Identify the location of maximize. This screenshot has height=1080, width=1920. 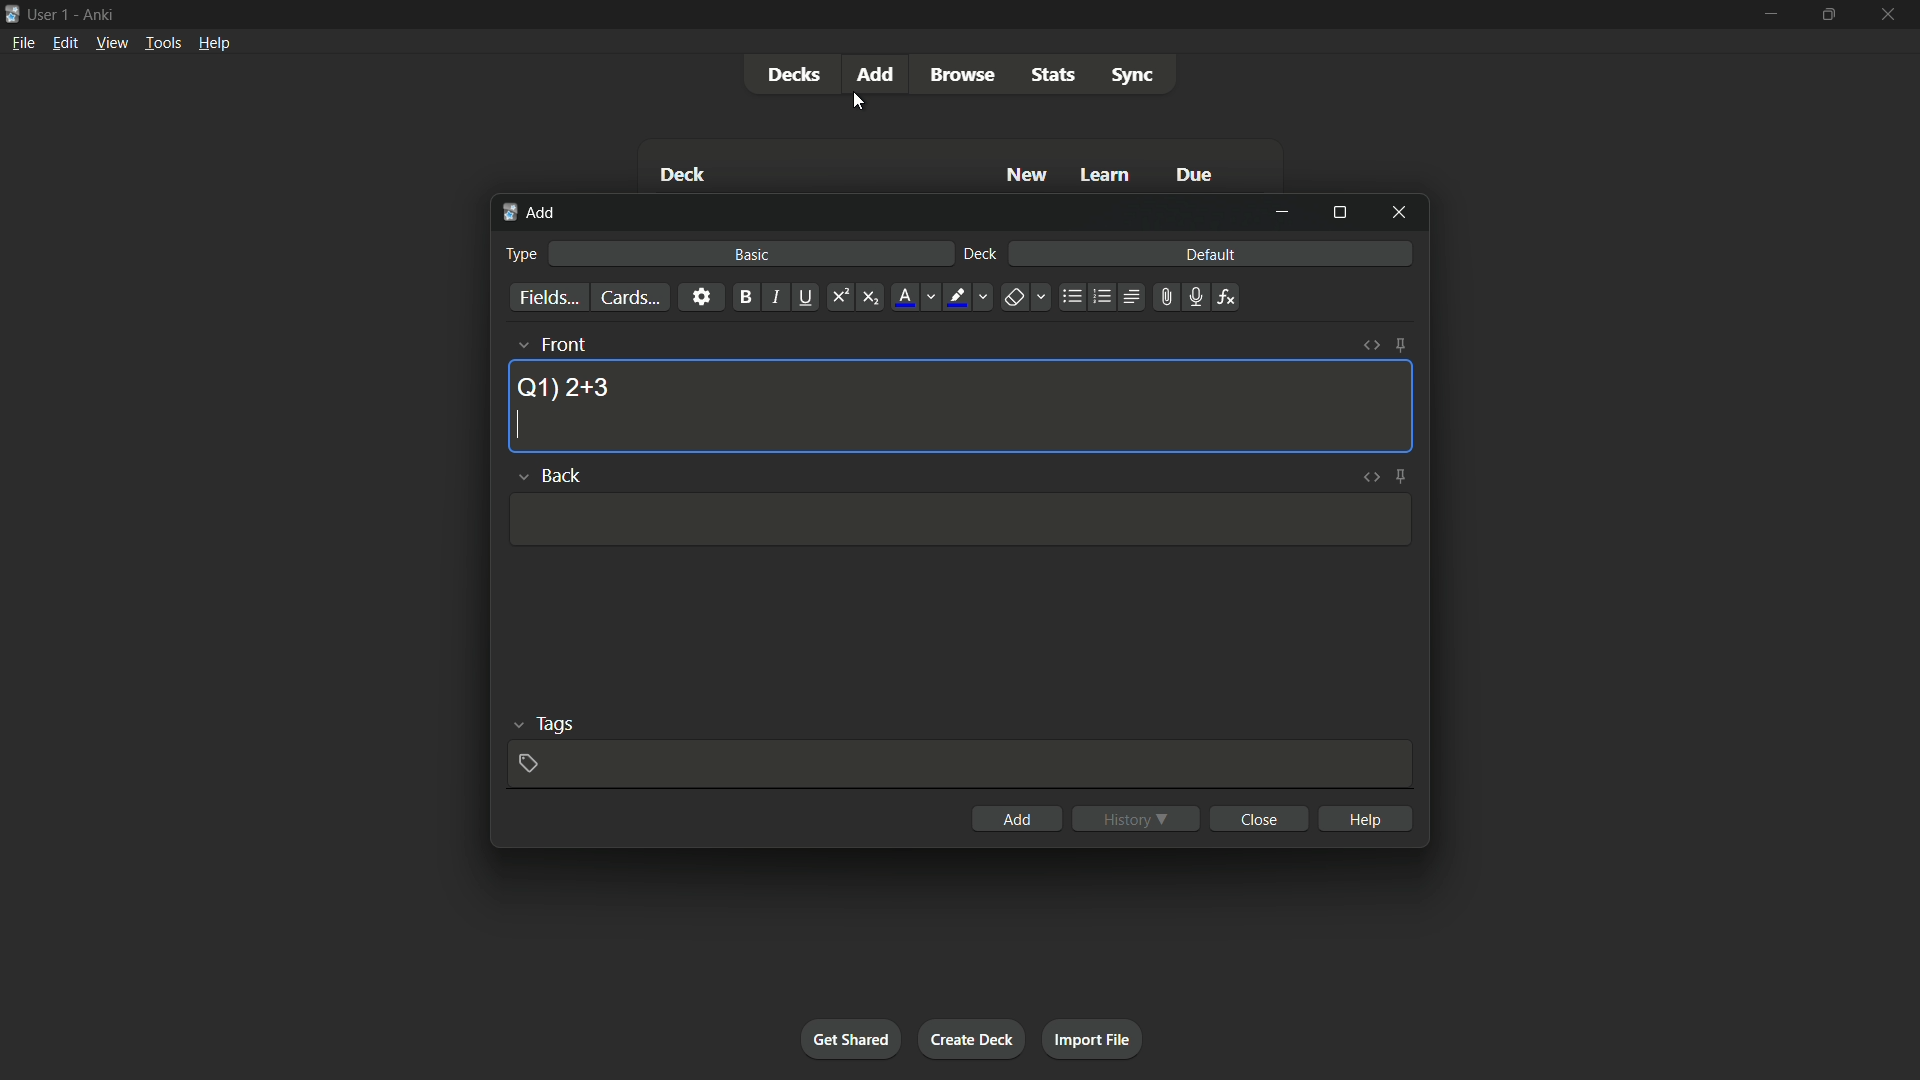
(1339, 212).